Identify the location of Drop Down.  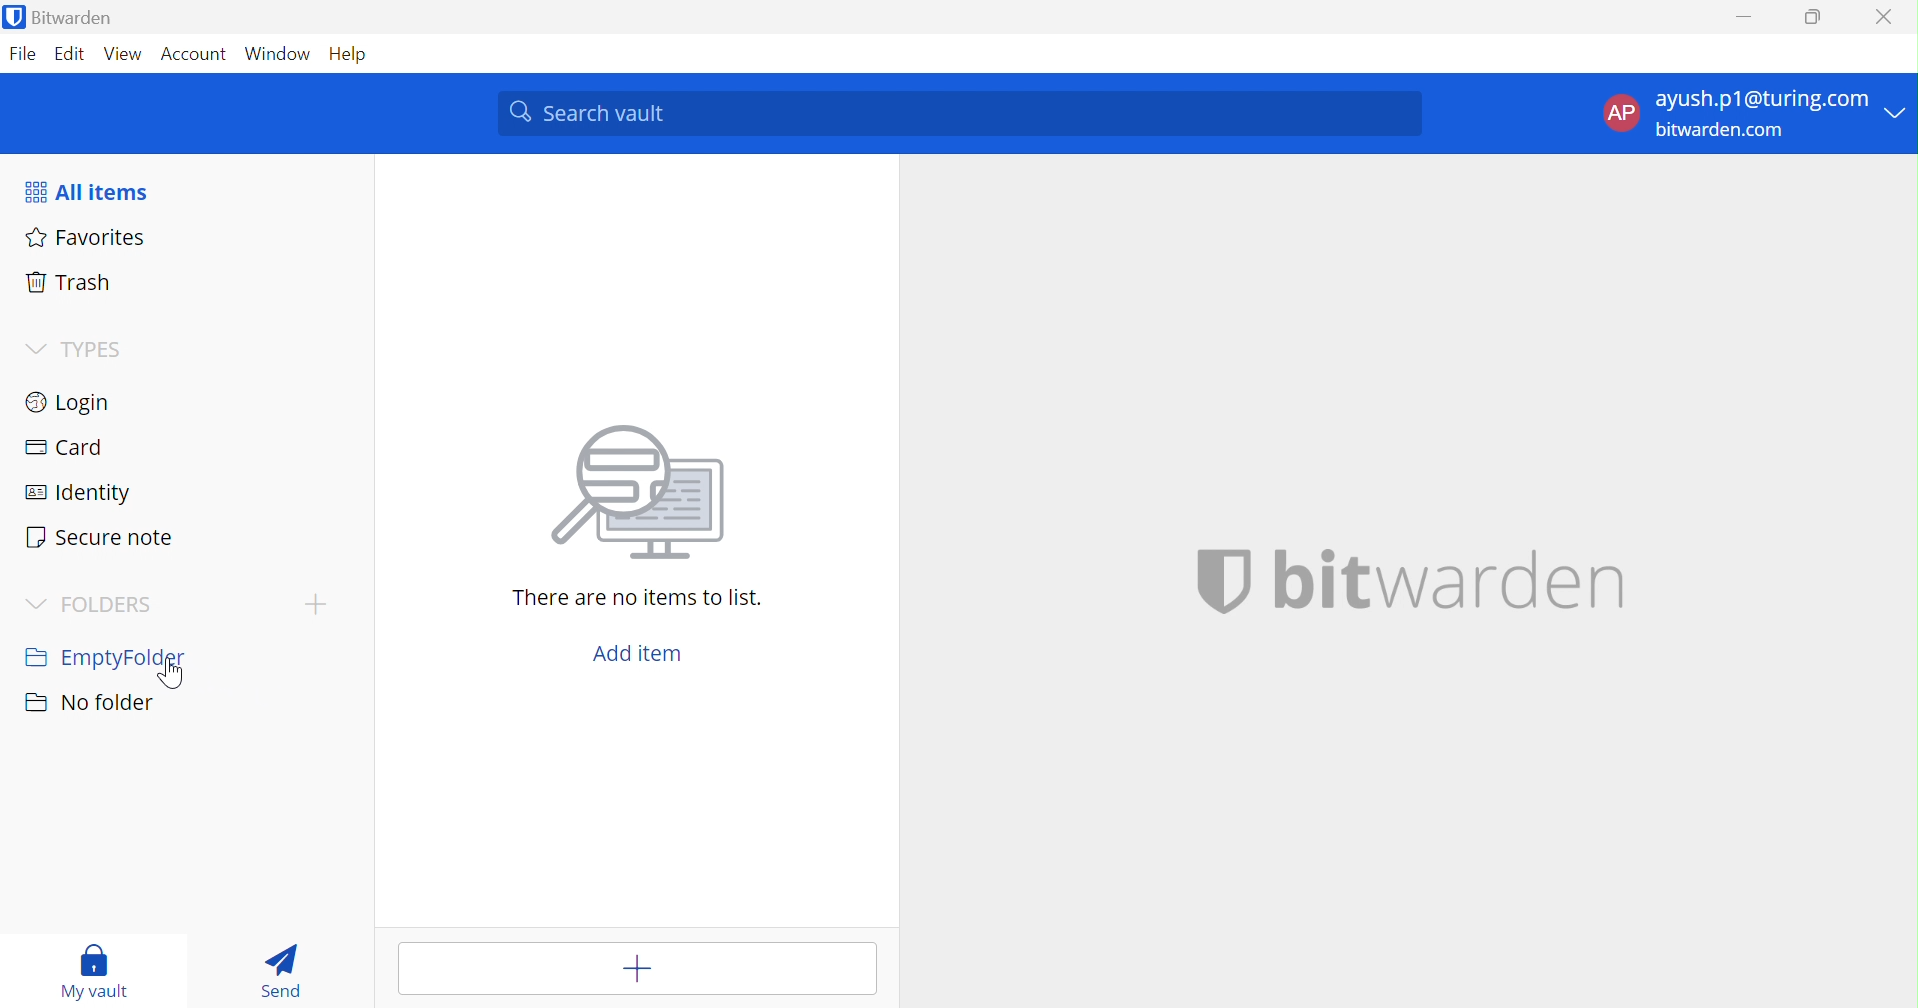
(33, 347).